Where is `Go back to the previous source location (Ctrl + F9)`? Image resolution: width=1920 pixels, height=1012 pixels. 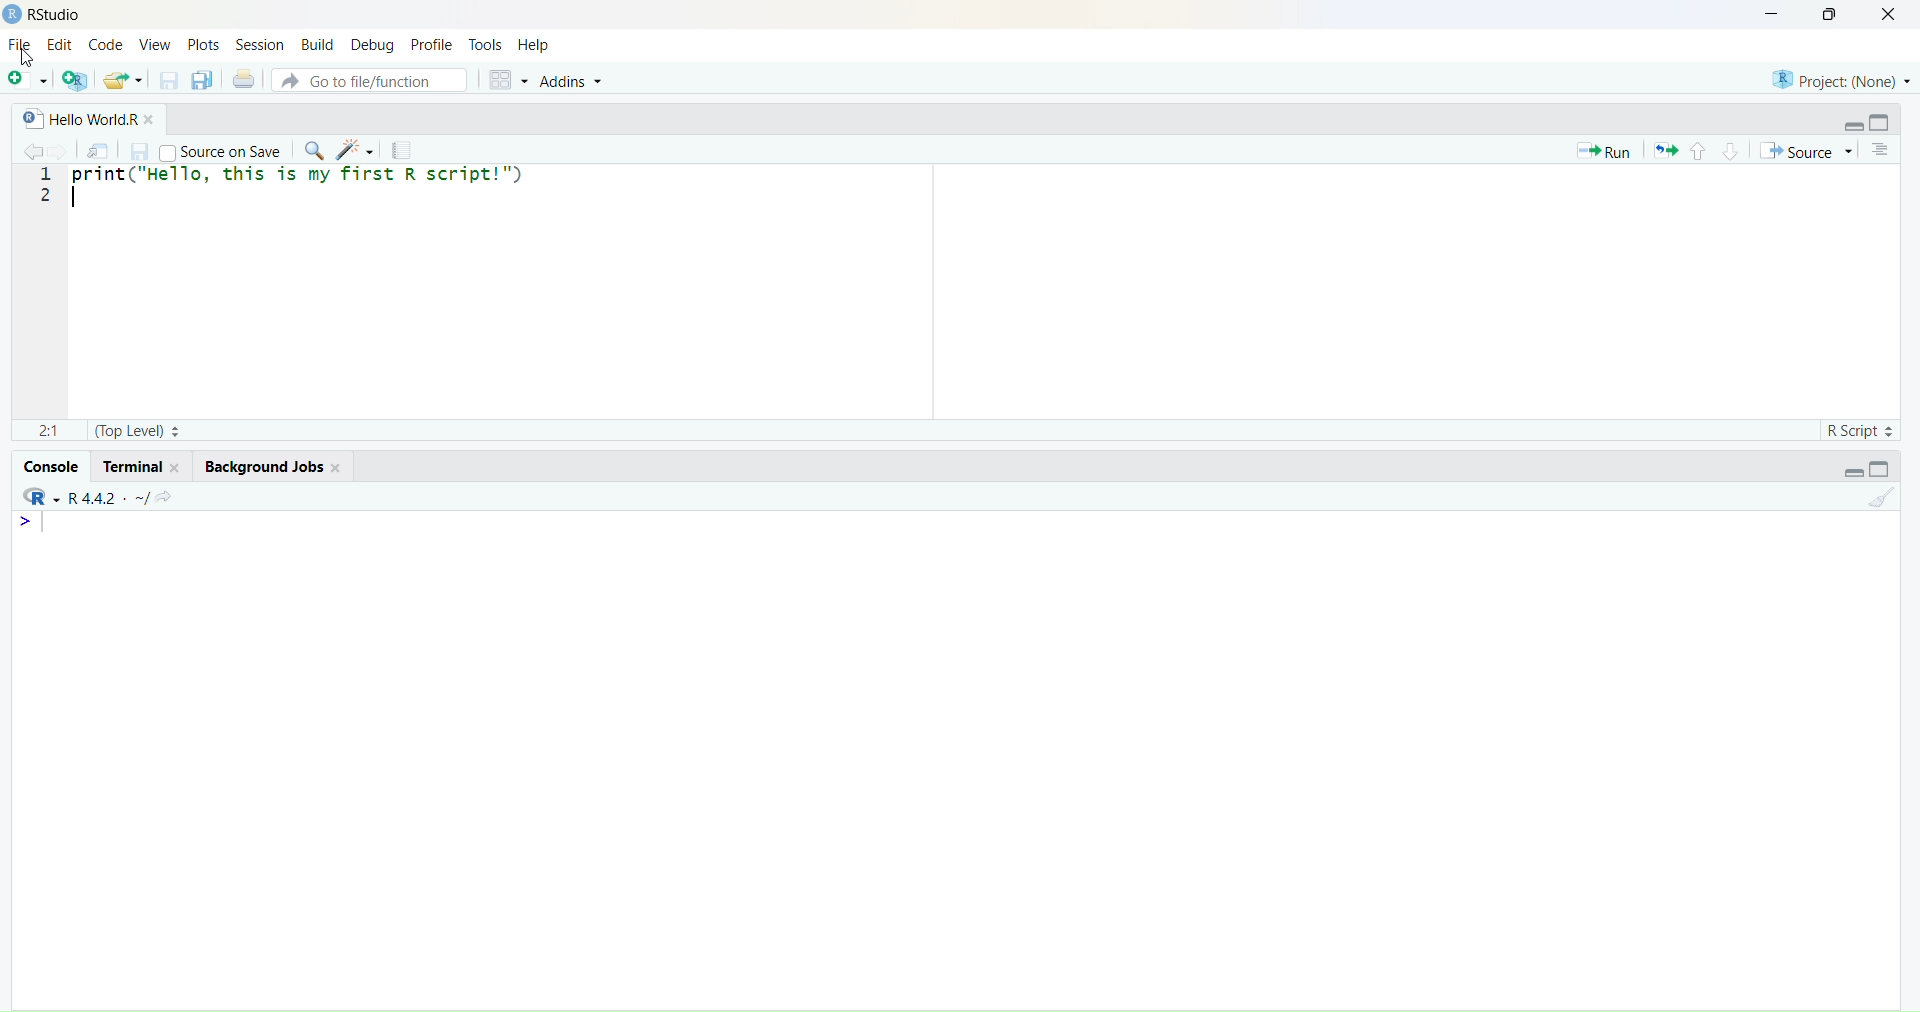
Go back to the previous source location (Ctrl + F9) is located at coordinates (30, 150).